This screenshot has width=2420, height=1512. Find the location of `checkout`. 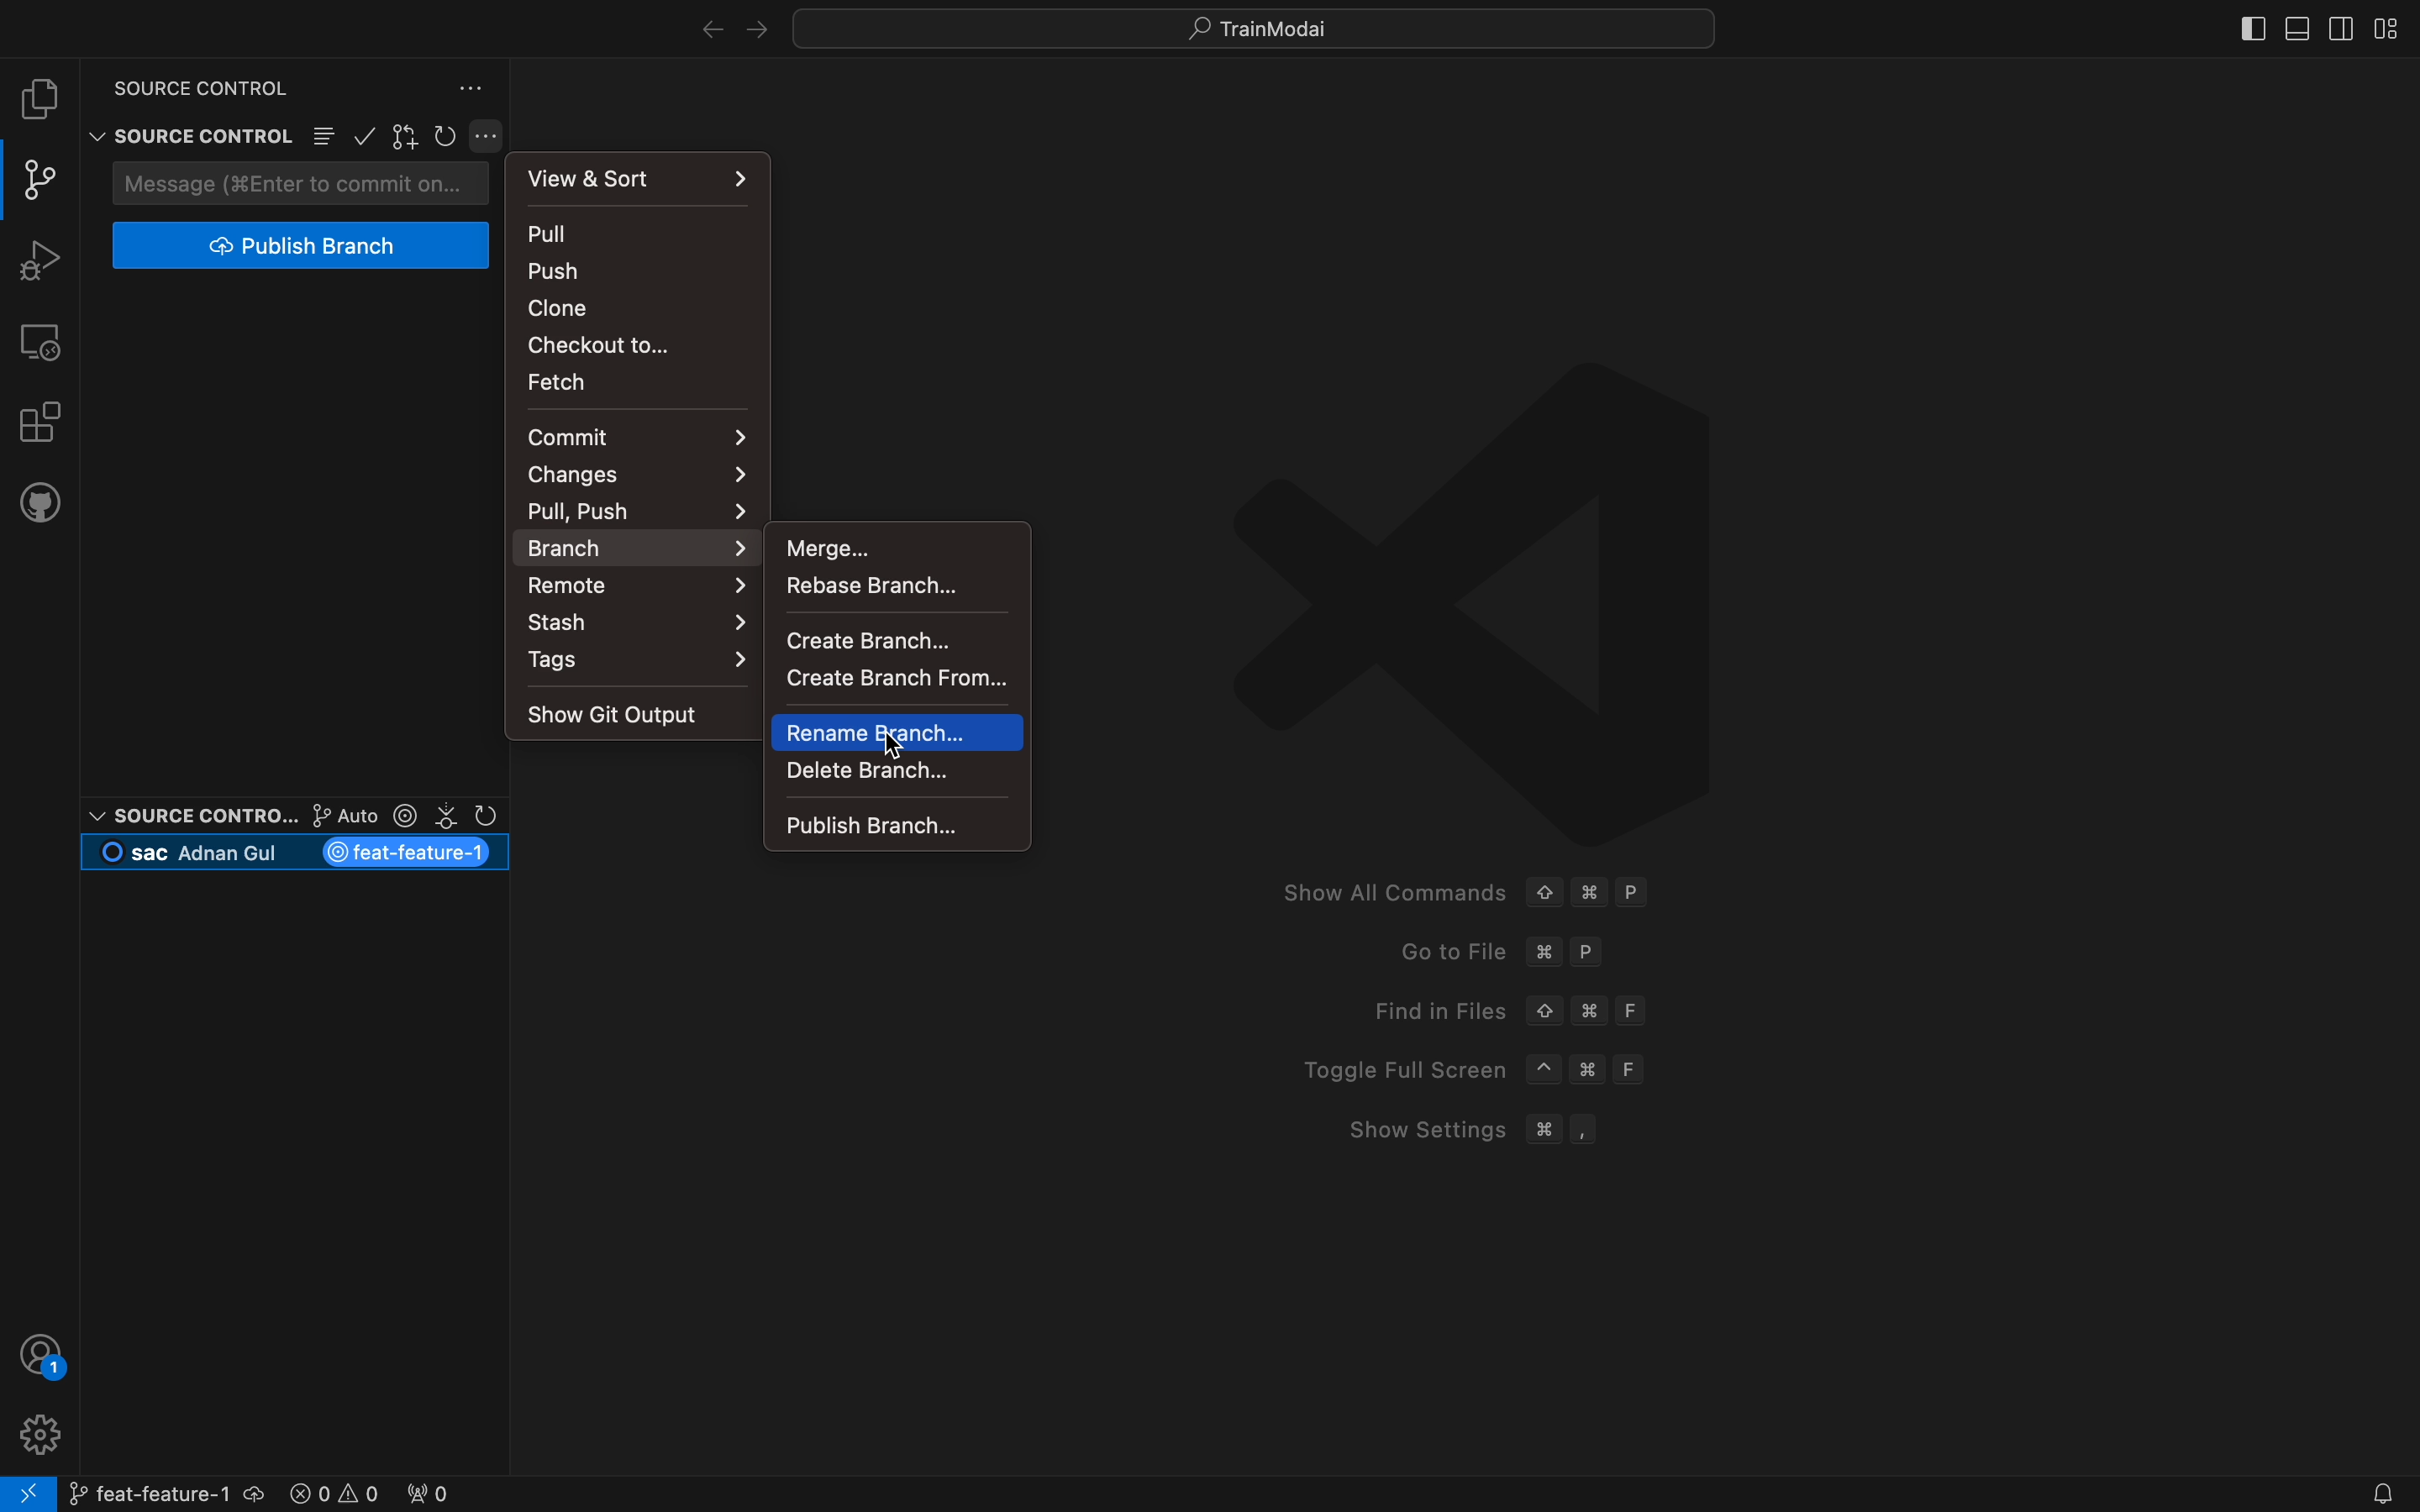

checkout is located at coordinates (637, 347).